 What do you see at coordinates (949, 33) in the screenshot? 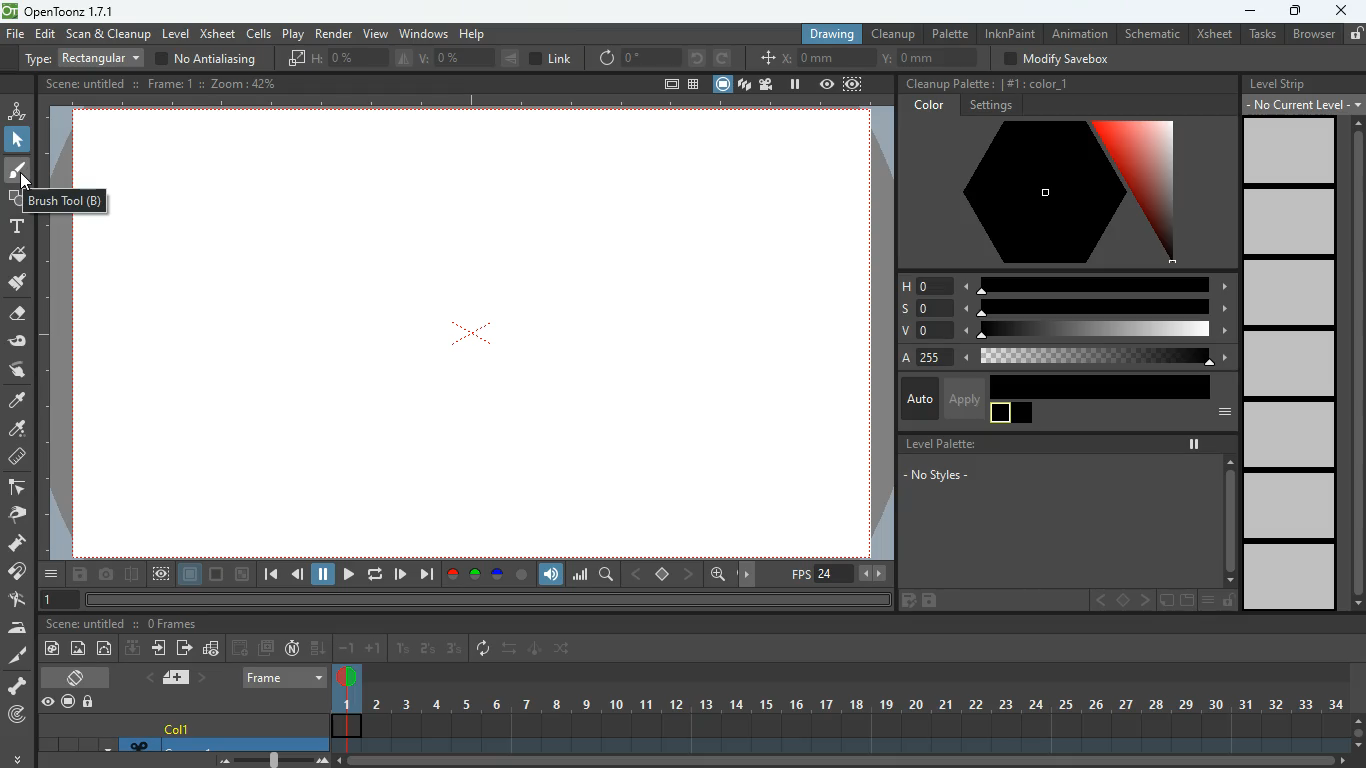
I see `palette` at bounding box center [949, 33].